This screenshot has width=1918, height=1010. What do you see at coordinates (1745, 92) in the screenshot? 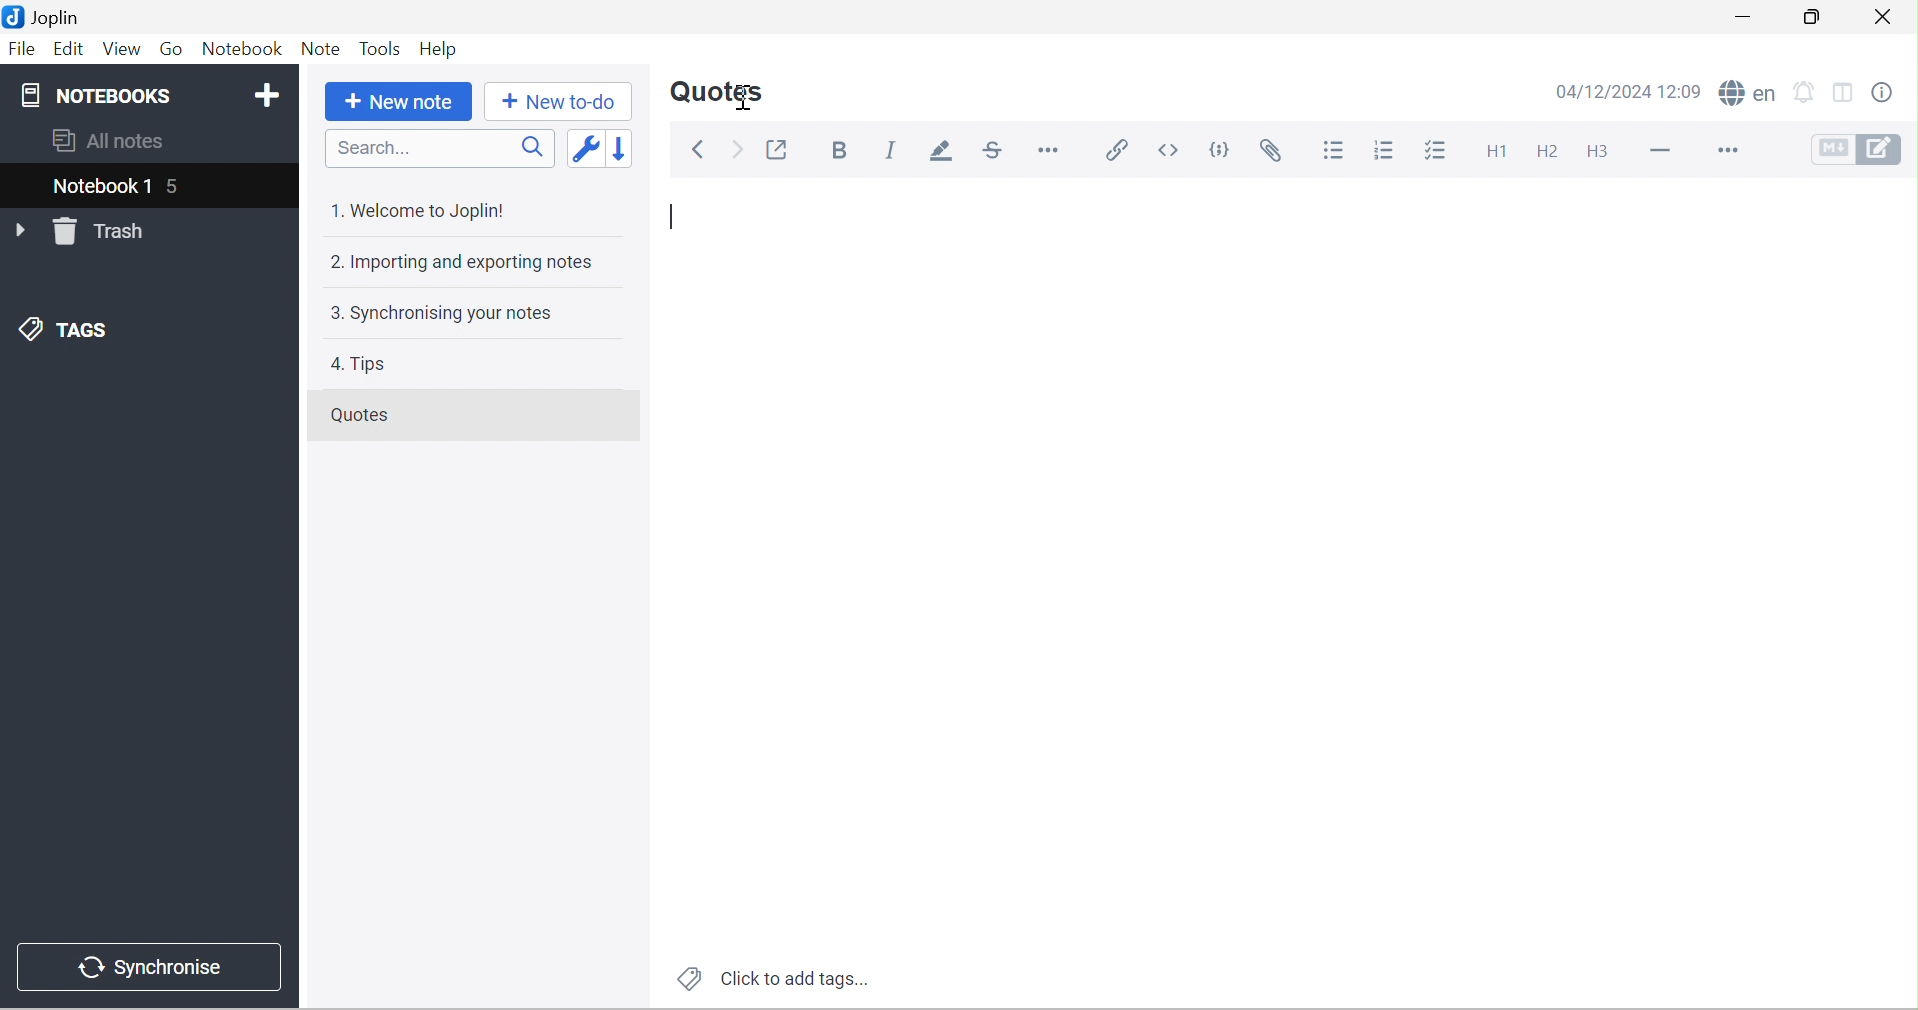
I see `spell checker` at bounding box center [1745, 92].